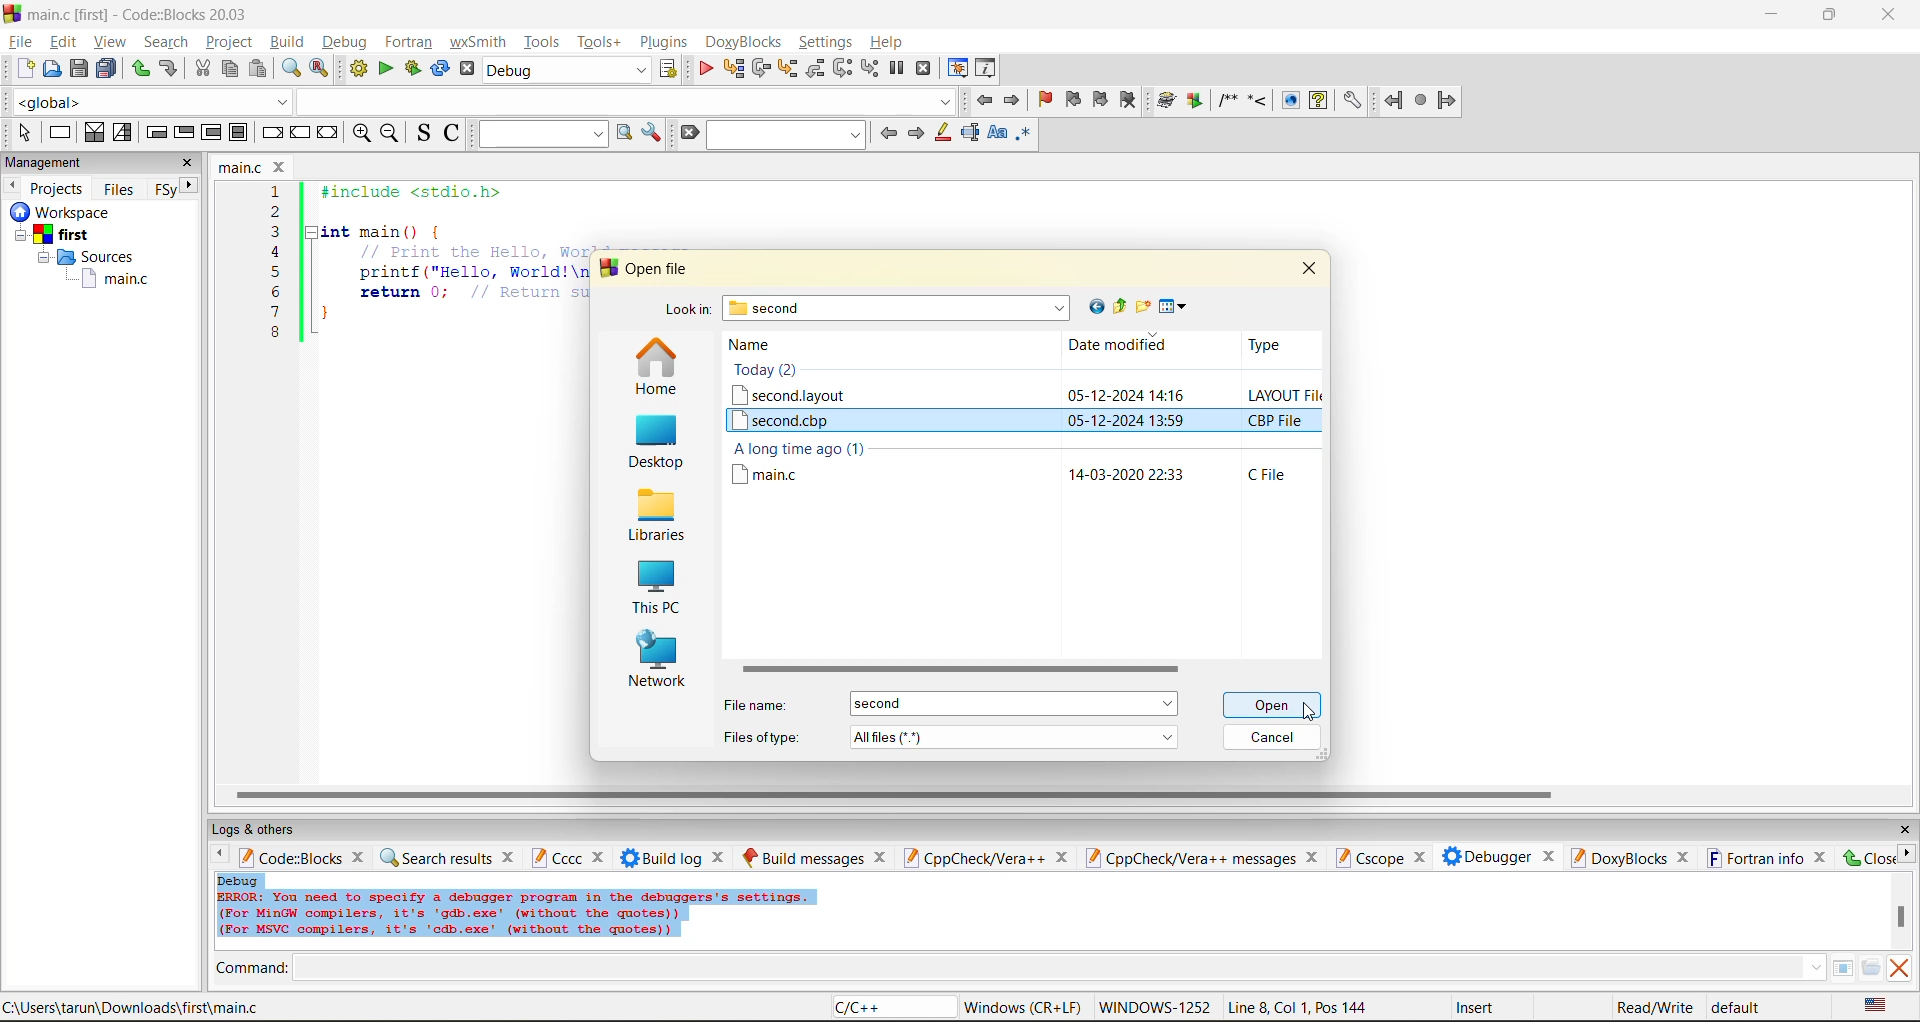  Describe the element at coordinates (231, 69) in the screenshot. I see `copy` at that location.